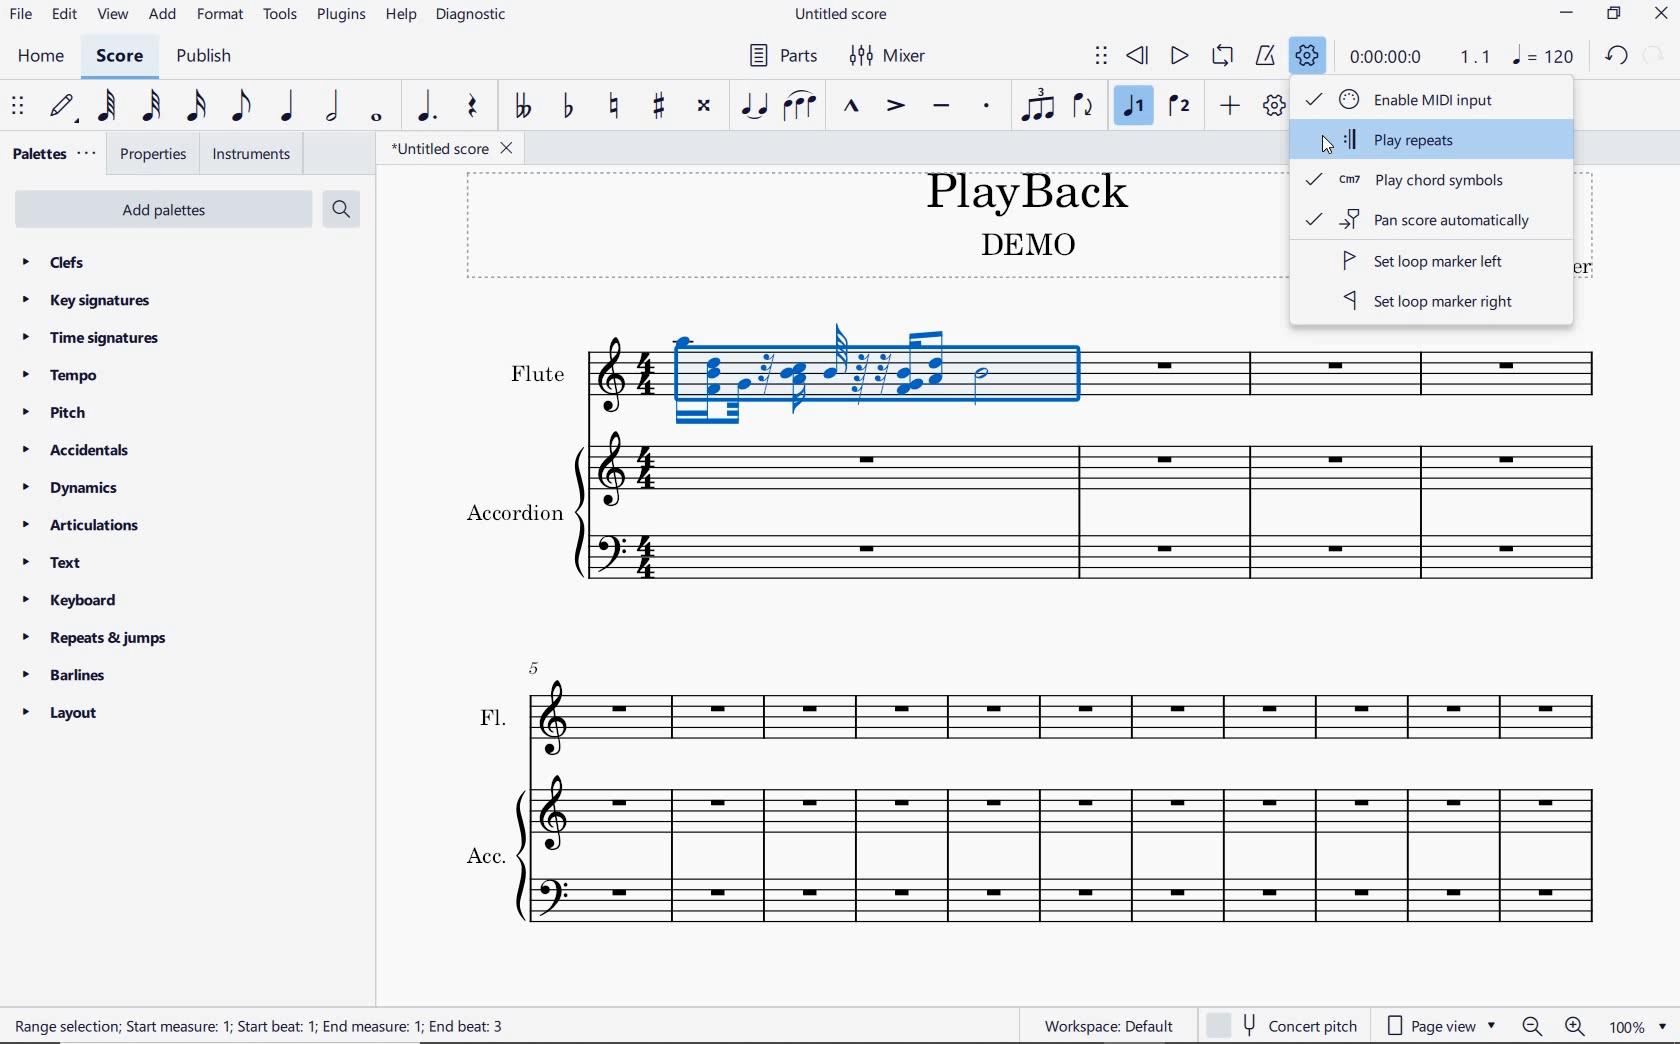  Describe the element at coordinates (71, 600) in the screenshot. I see `keyboard` at that location.